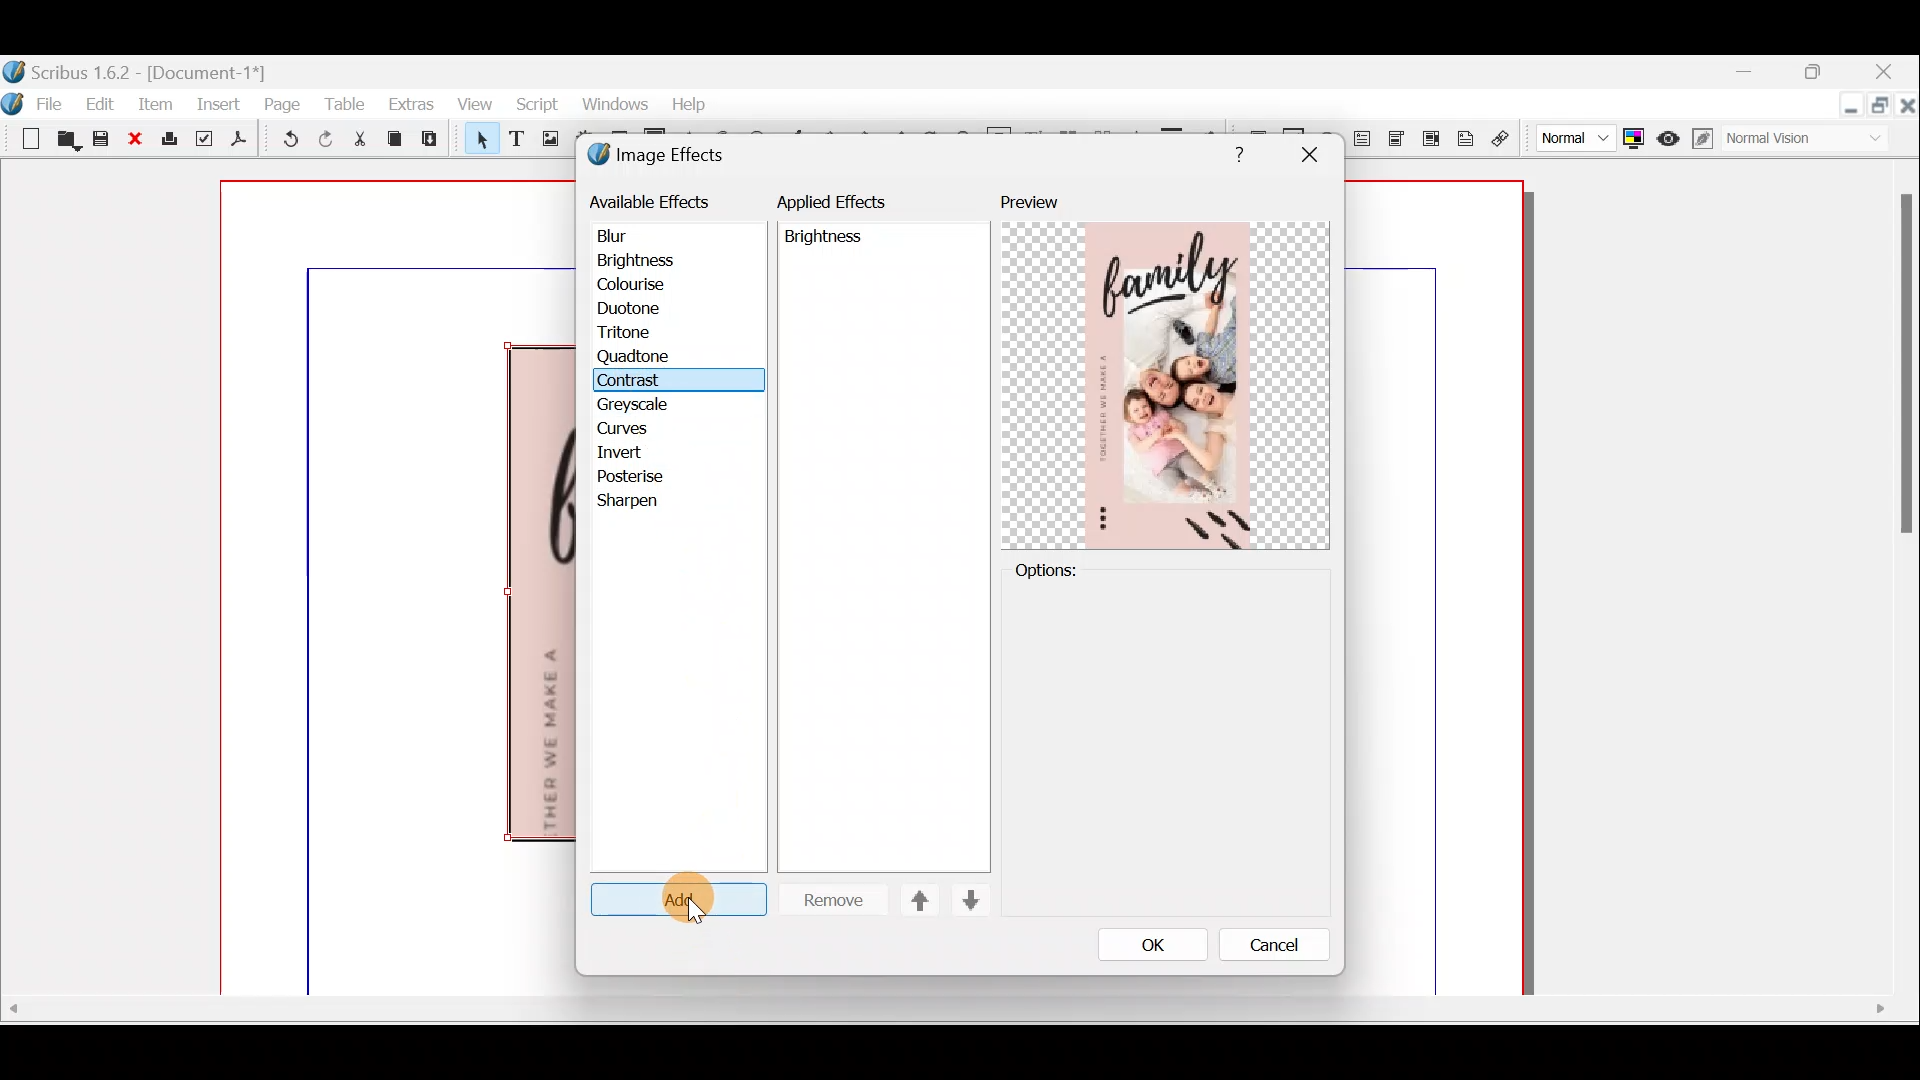  Describe the element at coordinates (434, 141) in the screenshot. I see `Paste` at that location.